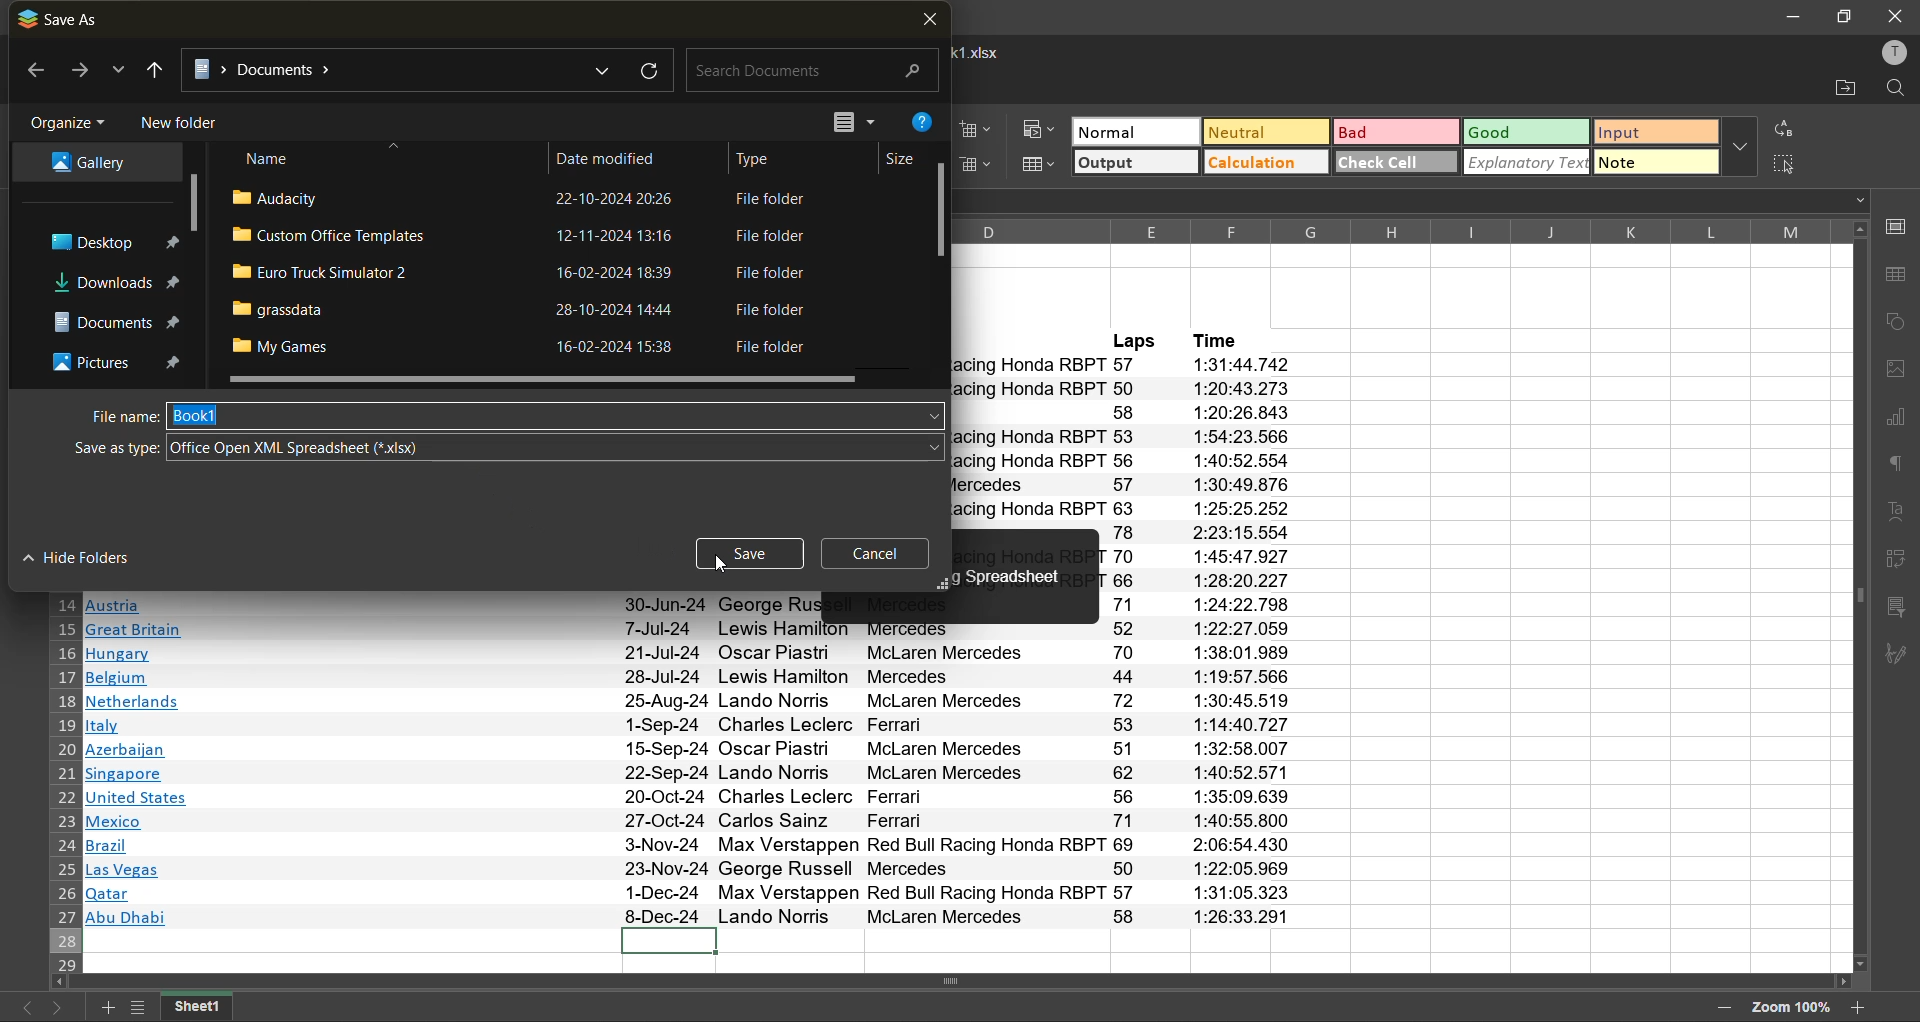  What do you see at coordinates (1858, 236) in the screenshot?
I see `move up` at bounding box center [1858, 236].